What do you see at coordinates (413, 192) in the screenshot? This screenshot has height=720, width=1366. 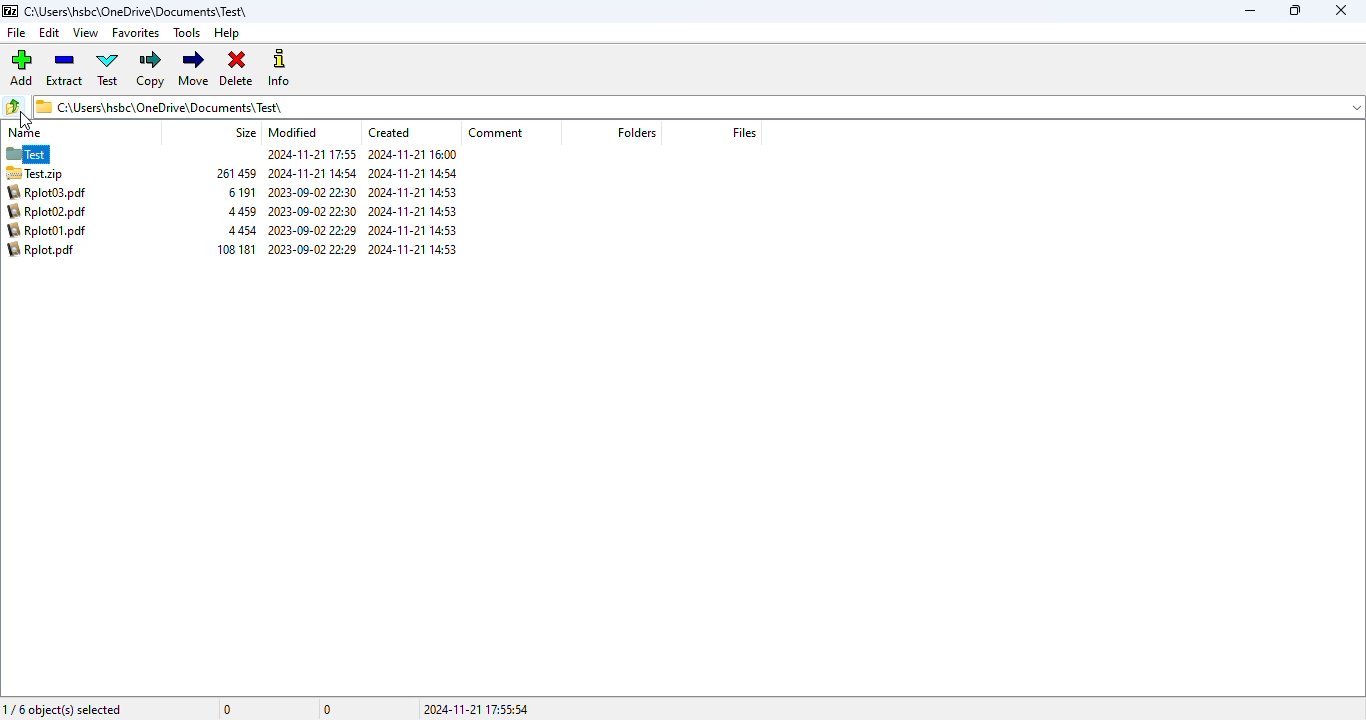 I see `2024-11-21 14:53` at bounding box center [413, 192].